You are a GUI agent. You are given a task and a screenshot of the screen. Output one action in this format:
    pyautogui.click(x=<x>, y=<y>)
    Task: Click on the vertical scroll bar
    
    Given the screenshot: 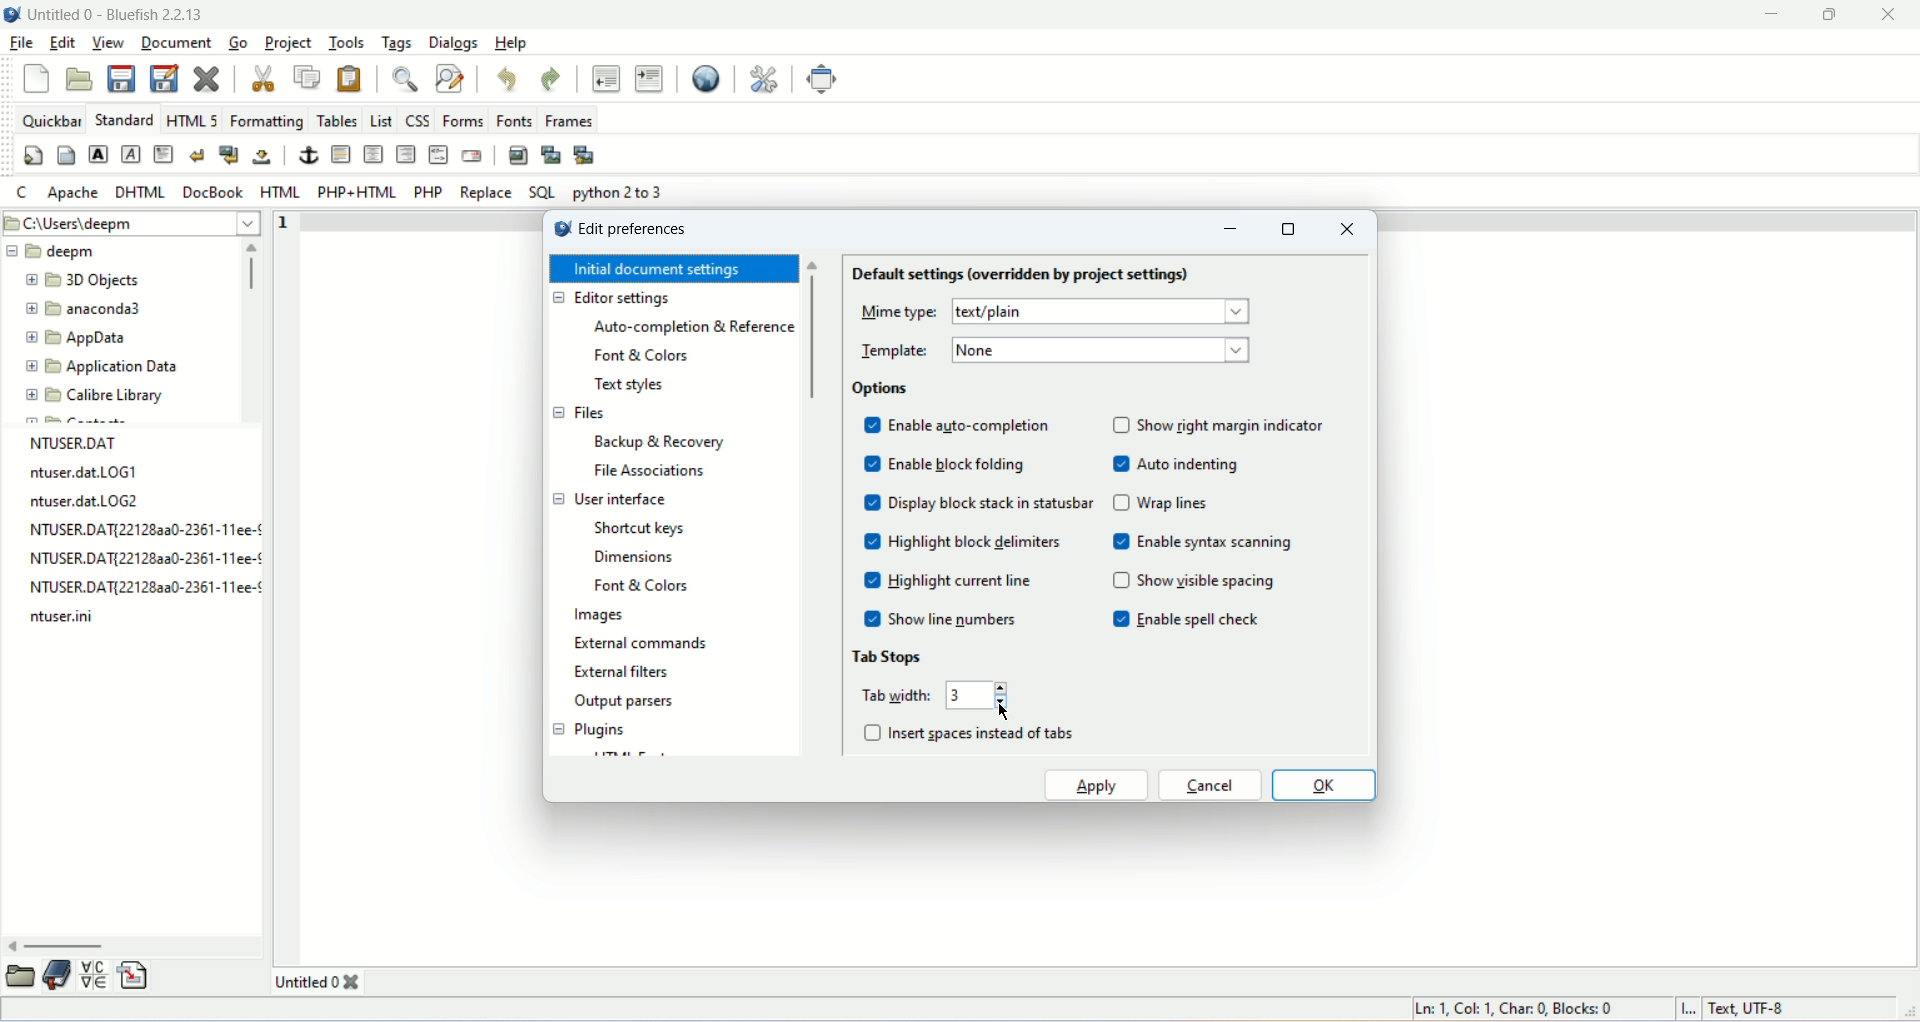 What is the action you would take?
    pyautogui.click(x=814, y=340)
    